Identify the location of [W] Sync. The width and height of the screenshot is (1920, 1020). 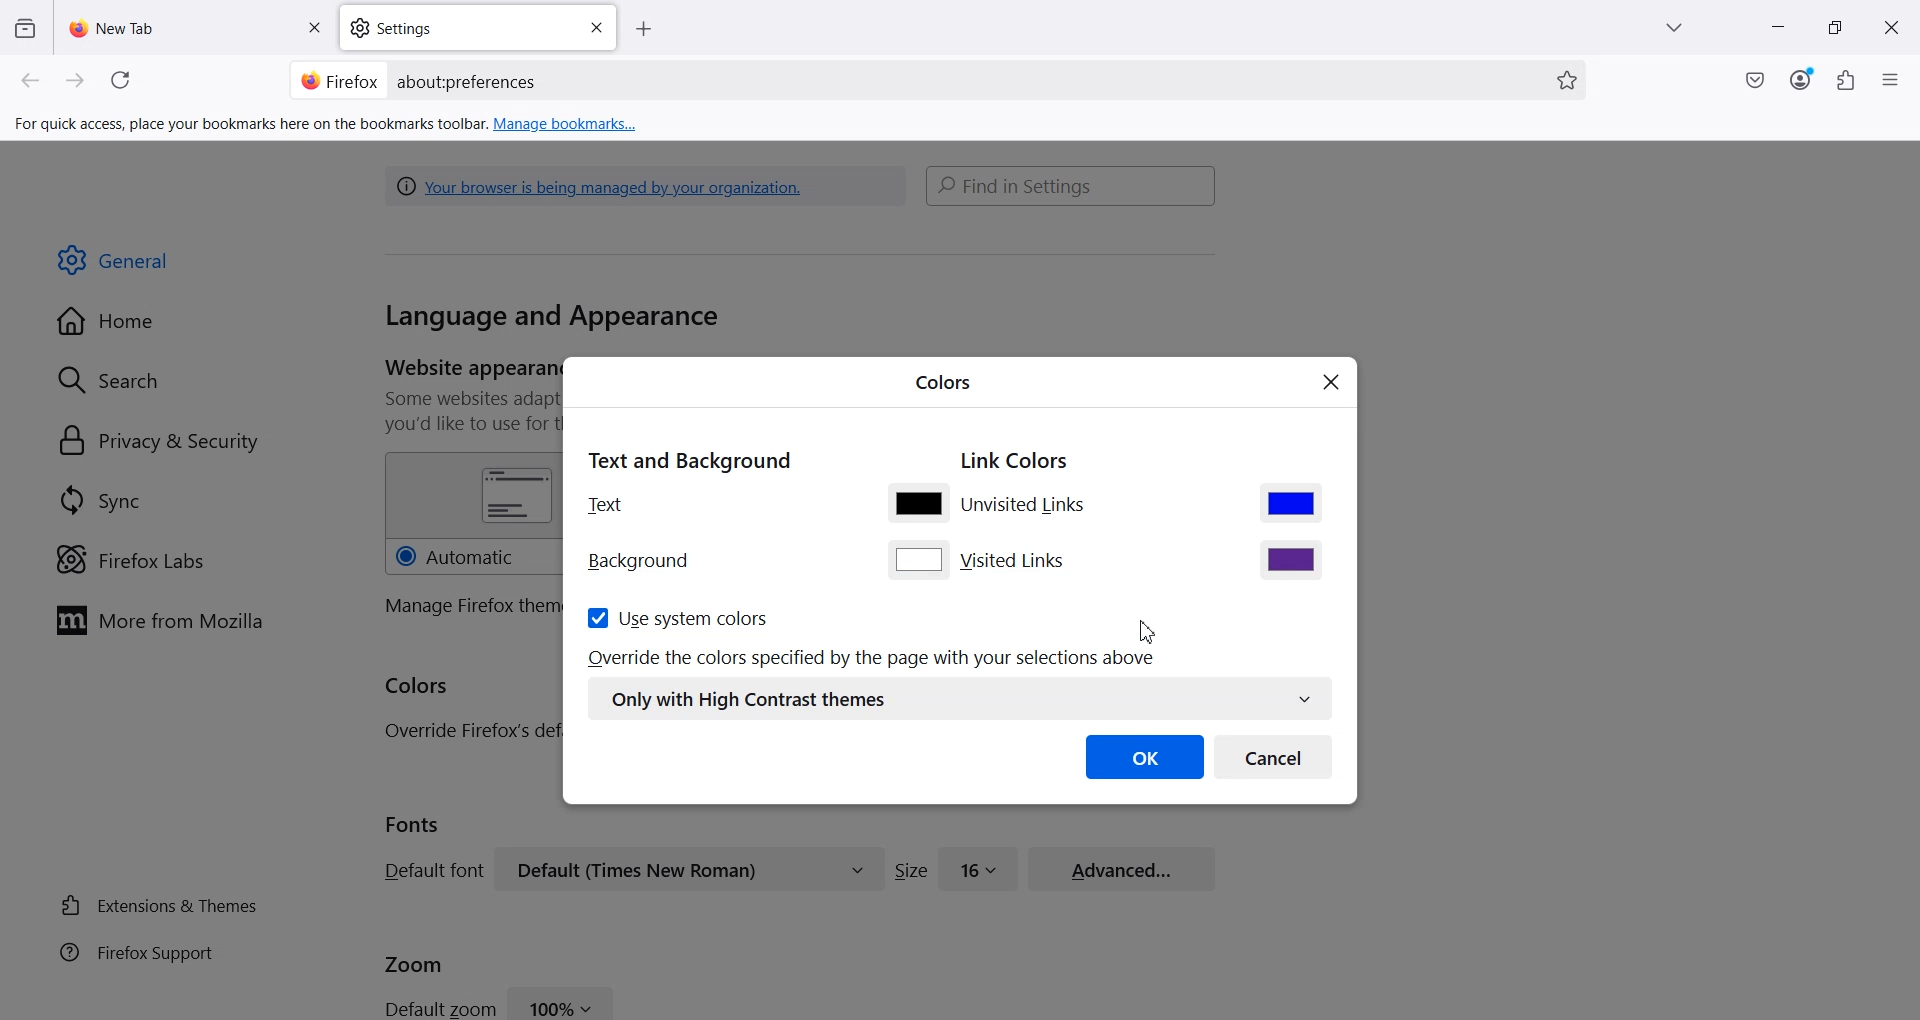
(97, 499).